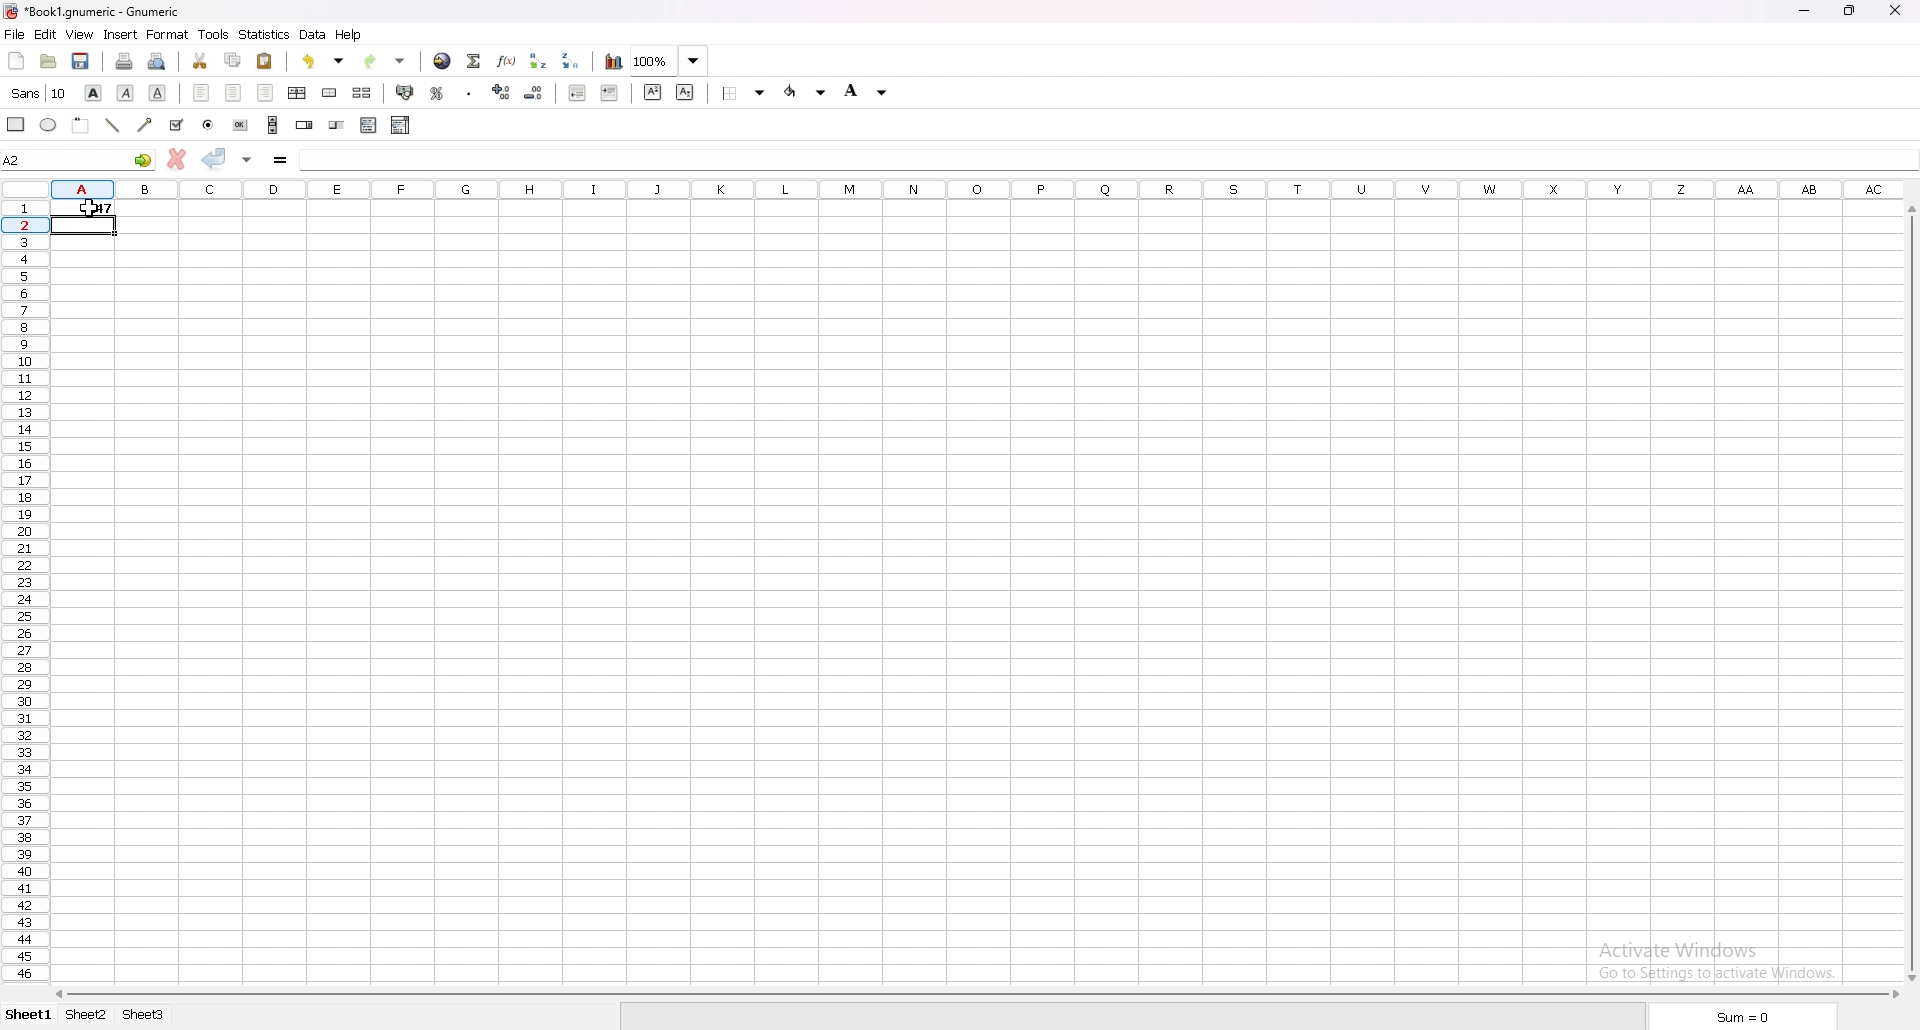  I want to click on sheet, so click(90, 1015).